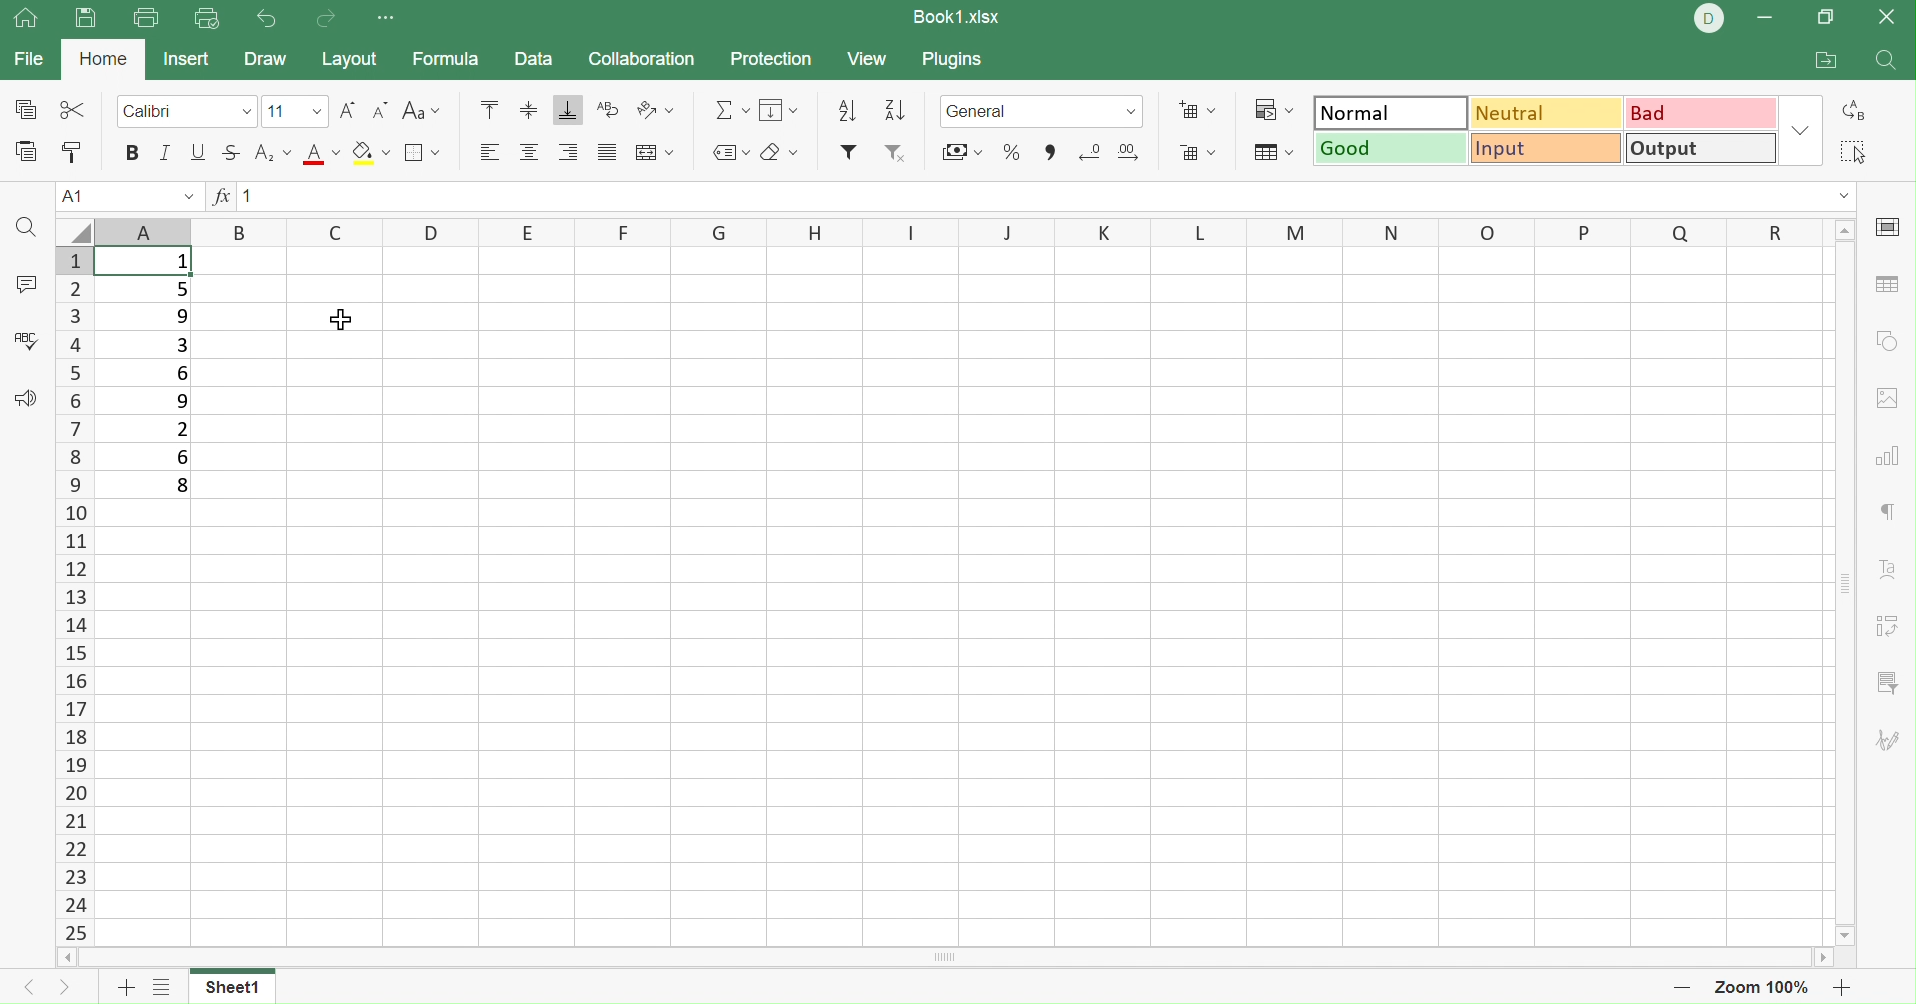  I want to click on Collaboration, so click(643, 58).